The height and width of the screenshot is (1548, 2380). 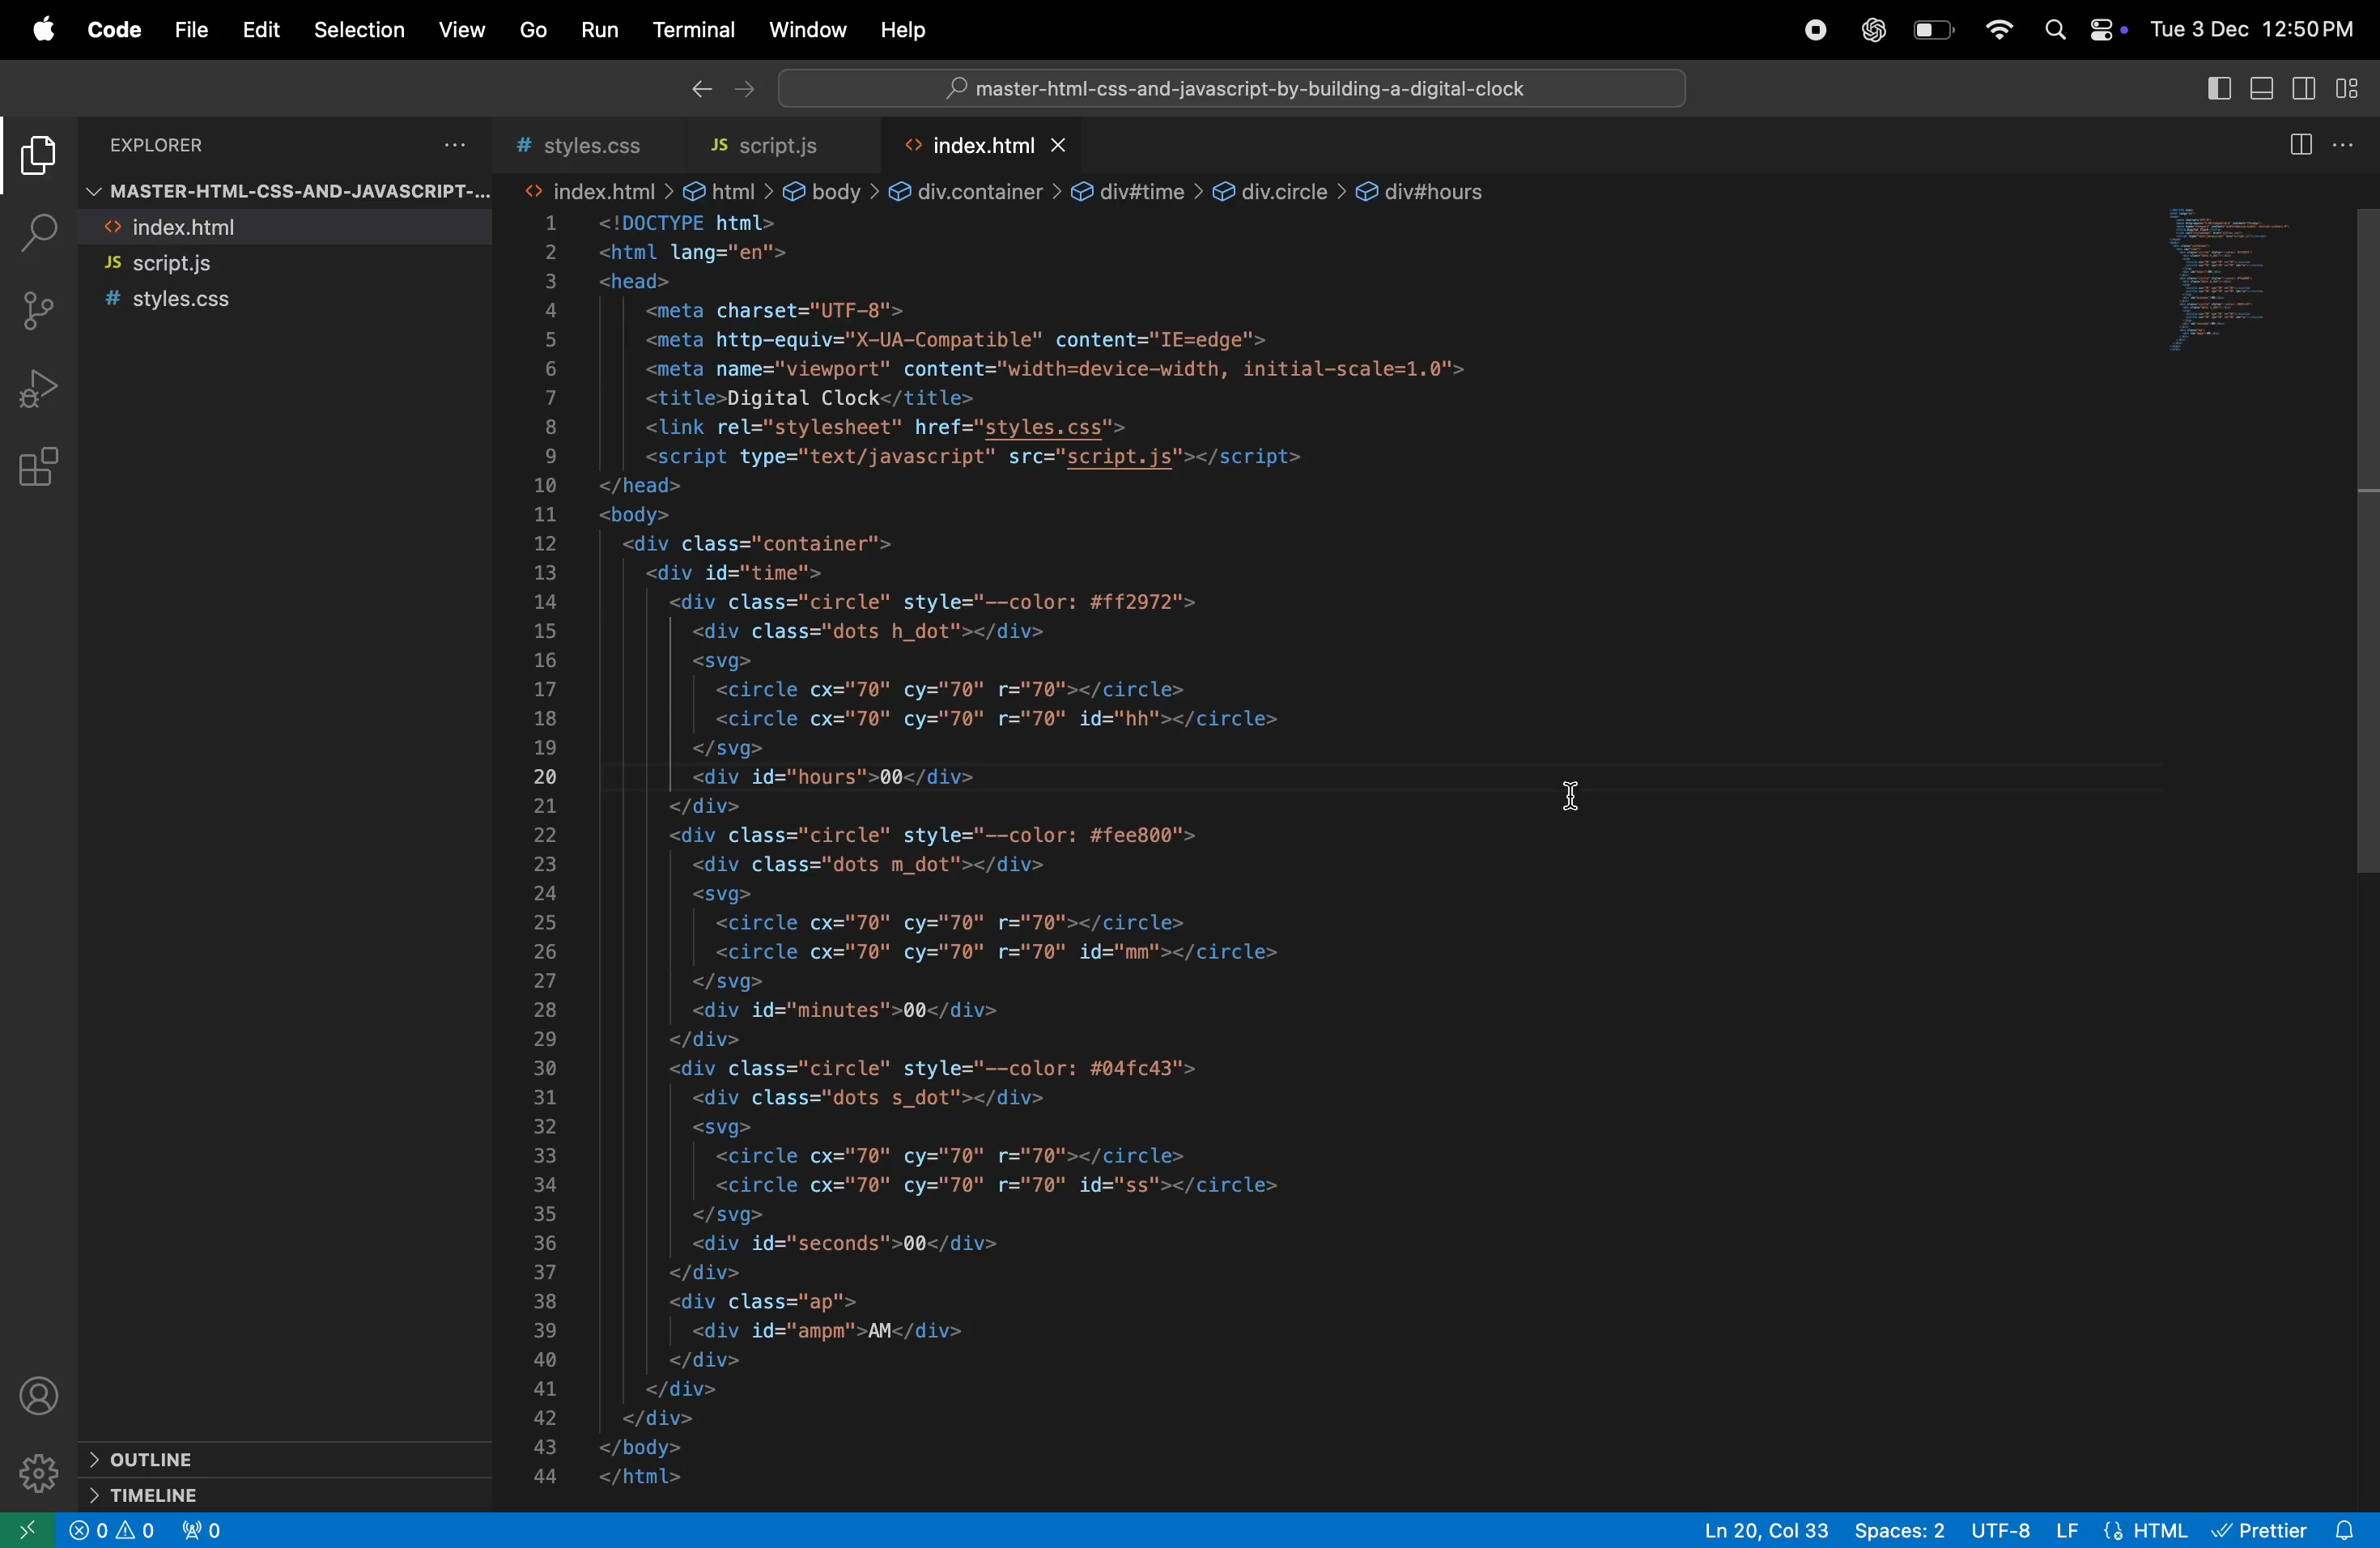 I want to click on js script.js, so click(x=781, y=147).